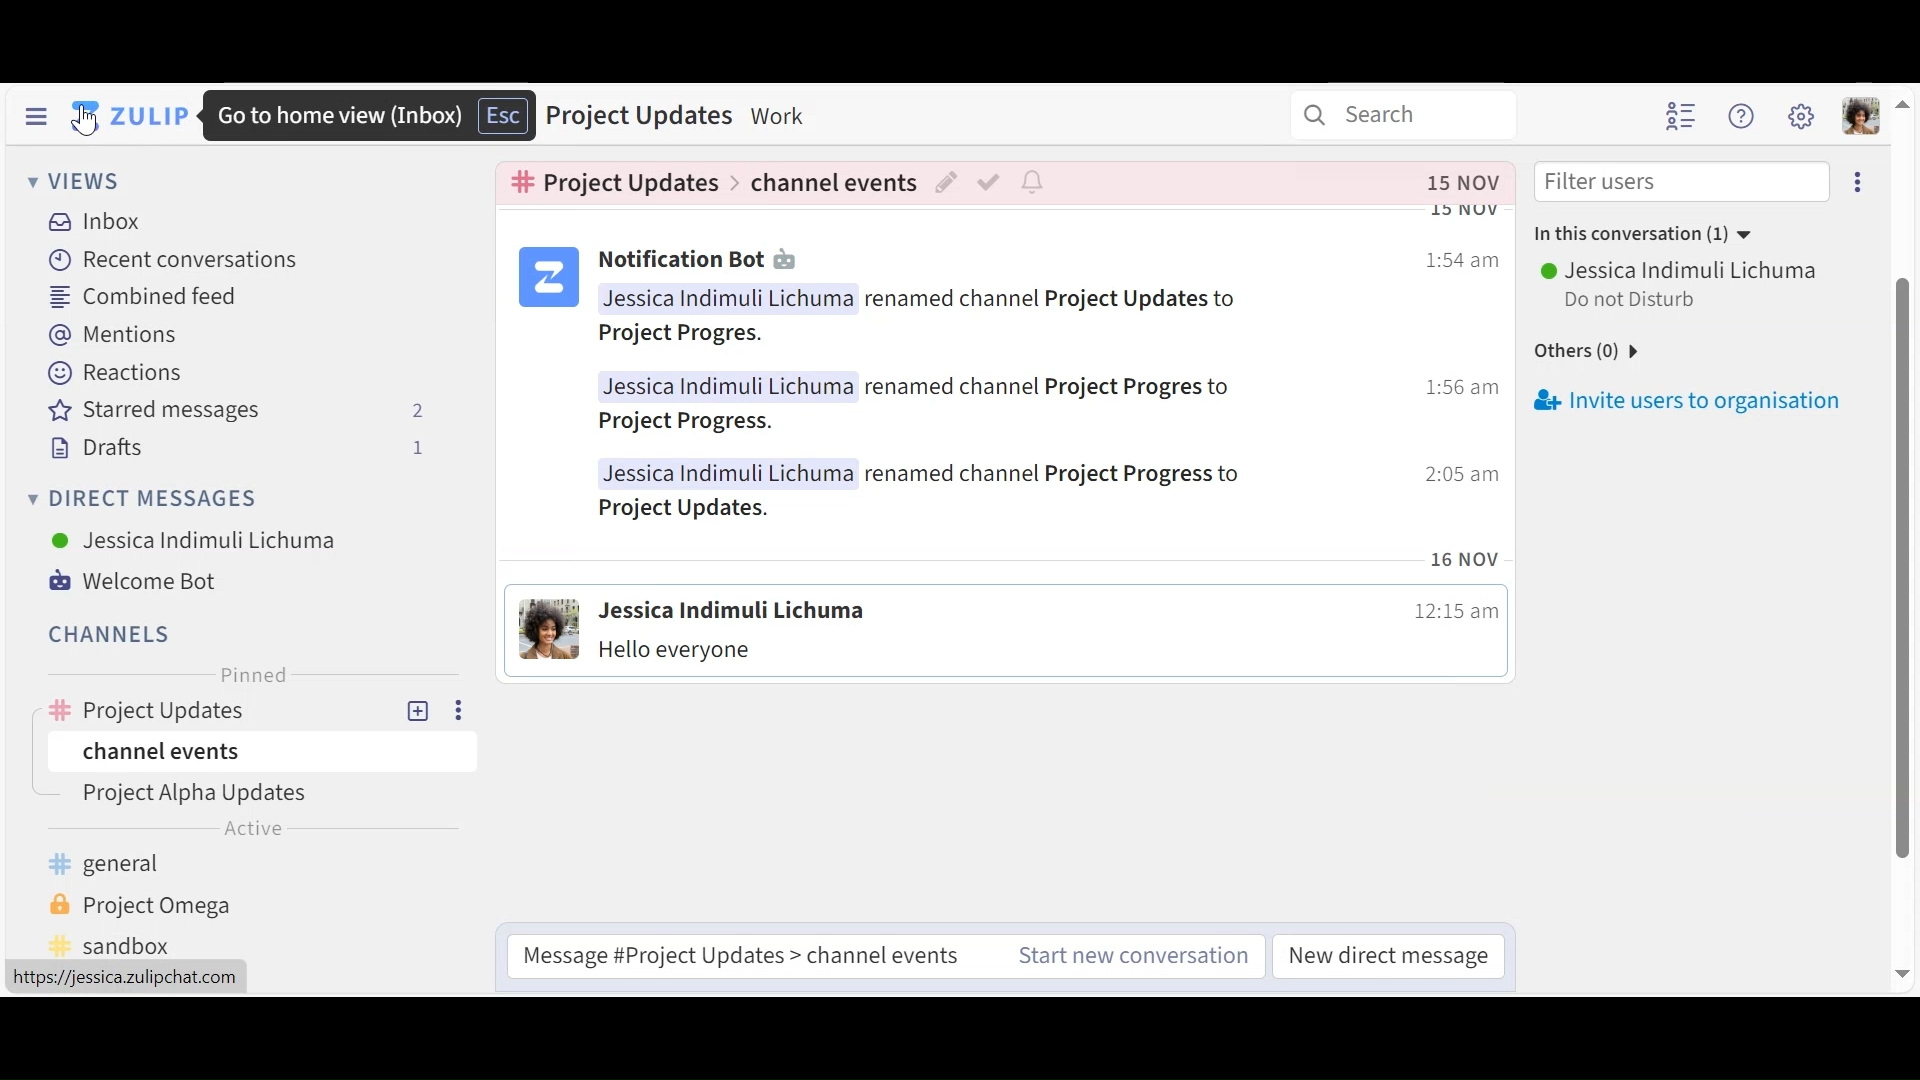 The image size is (1920, 1080). Describe the element at coordinates (1059, 472) in the screenshot. I see `bot notifications` at that location.